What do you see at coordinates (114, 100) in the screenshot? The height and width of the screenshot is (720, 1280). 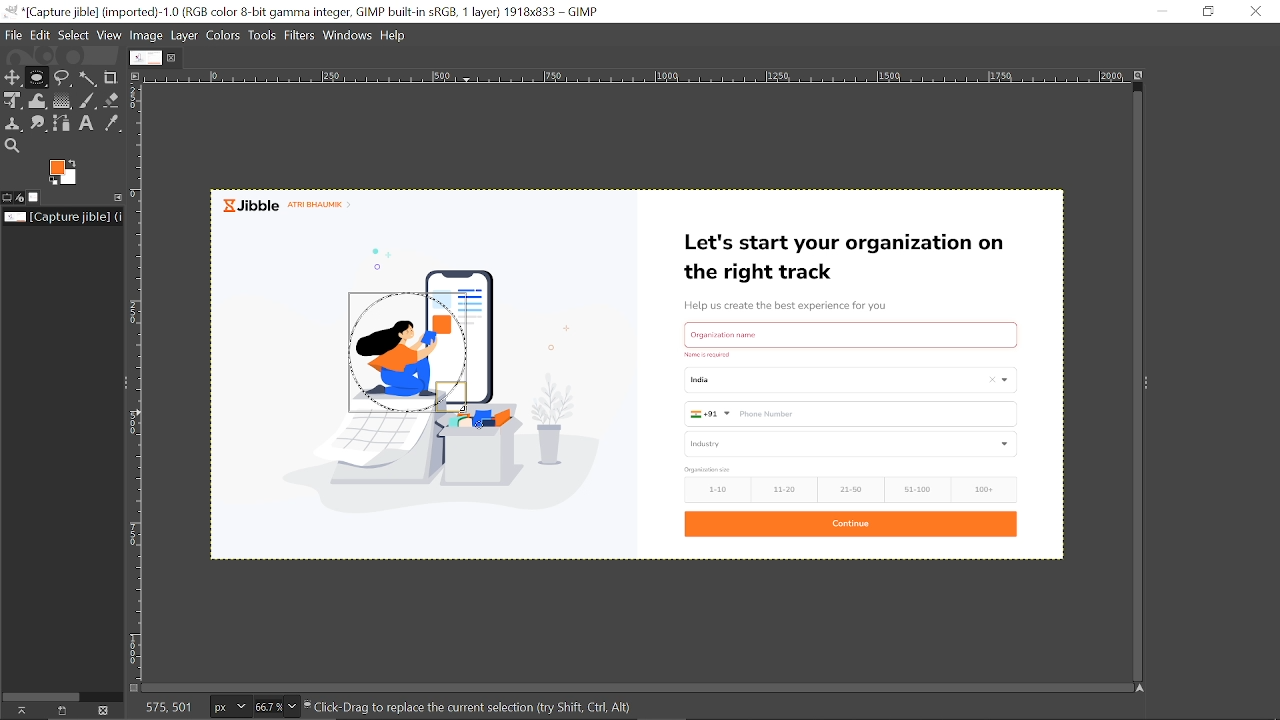 I see `Eraser tool` at bounding box center [114, 100].